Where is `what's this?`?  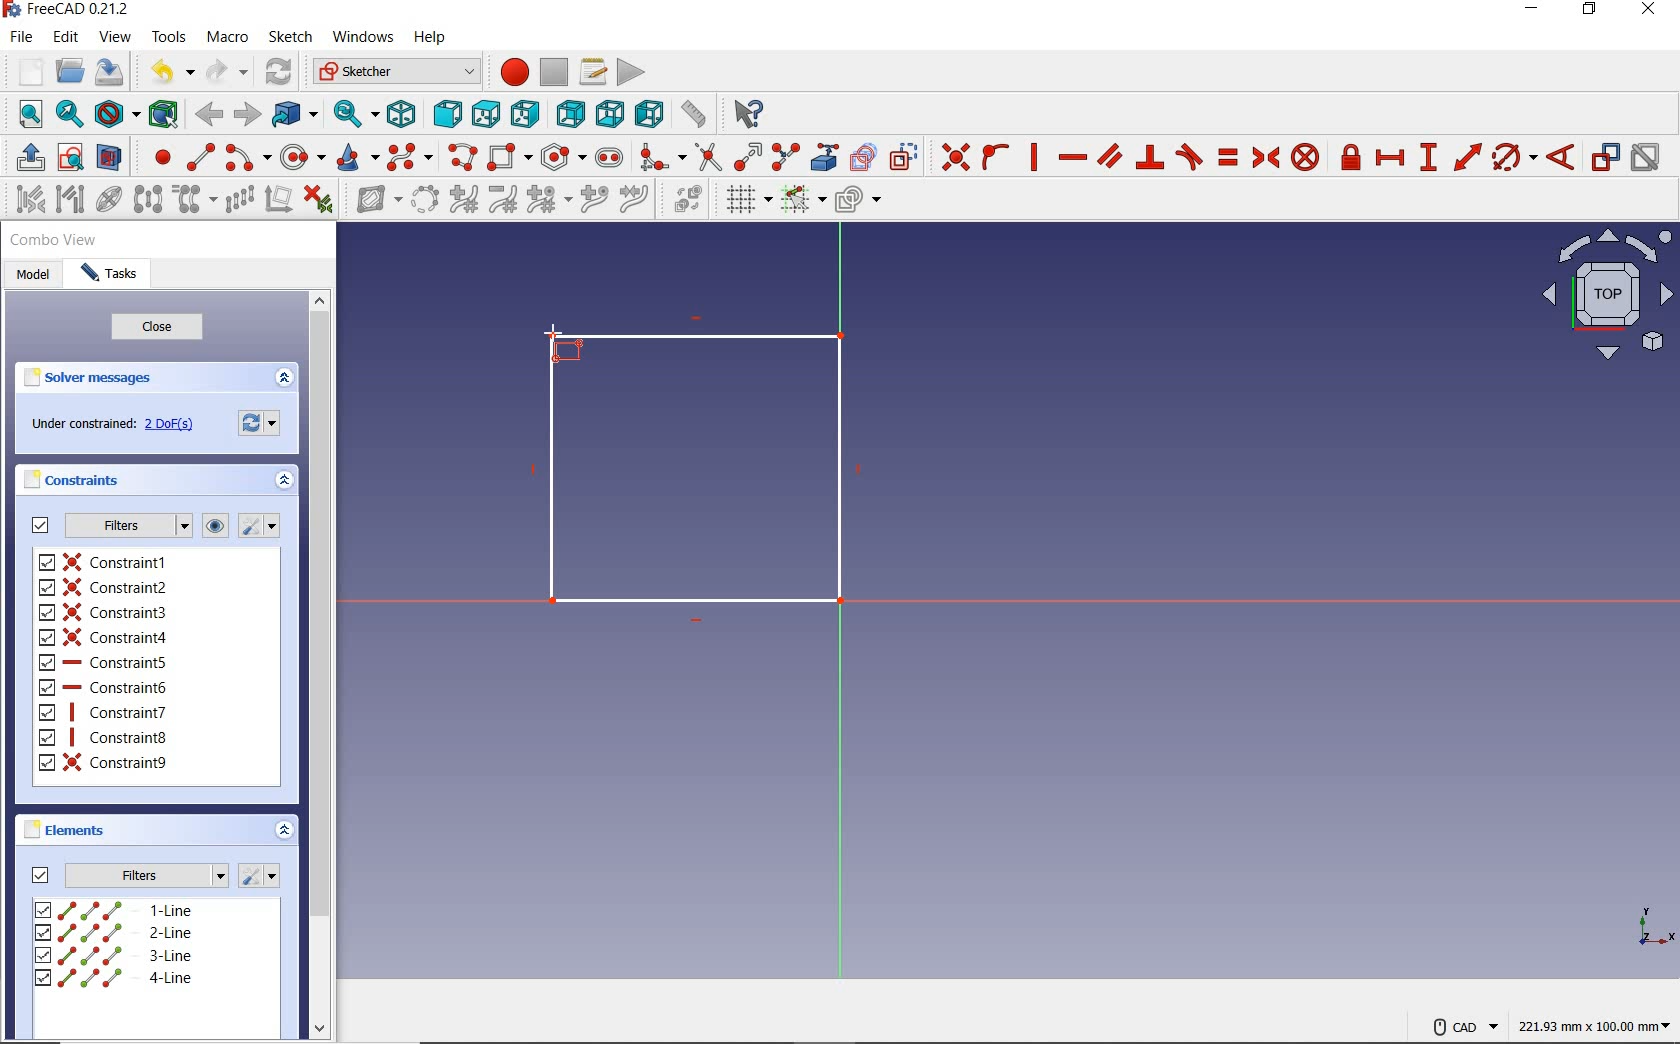
what's this? is located at coordinates (743, 116).